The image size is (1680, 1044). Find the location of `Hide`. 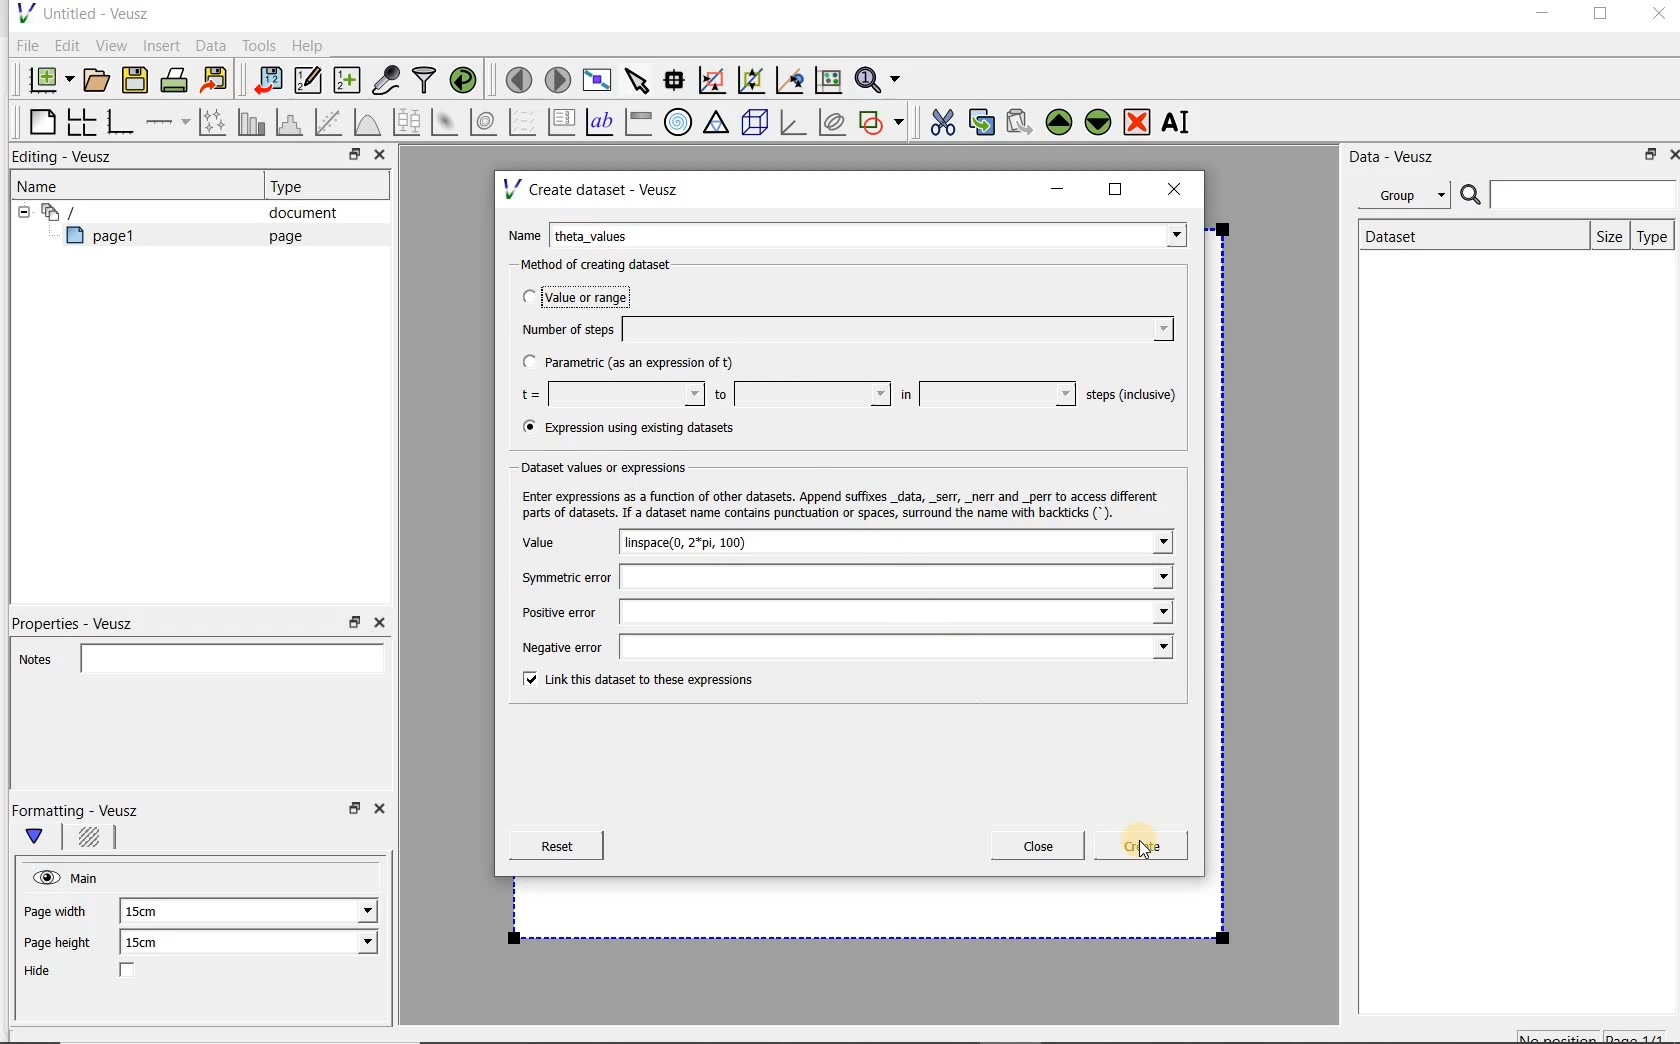

Hide is located at coordinates (99, 972).